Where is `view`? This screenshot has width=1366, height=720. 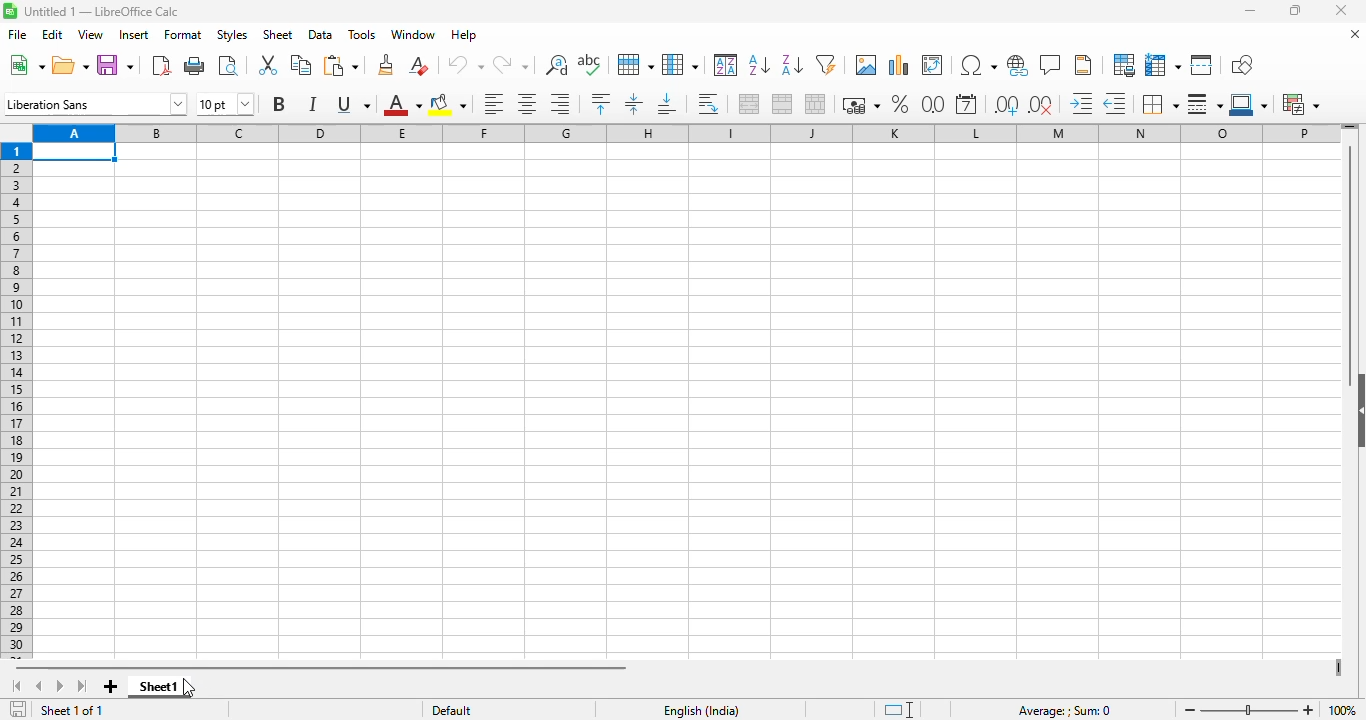 view is located at coordinates (90, 34).